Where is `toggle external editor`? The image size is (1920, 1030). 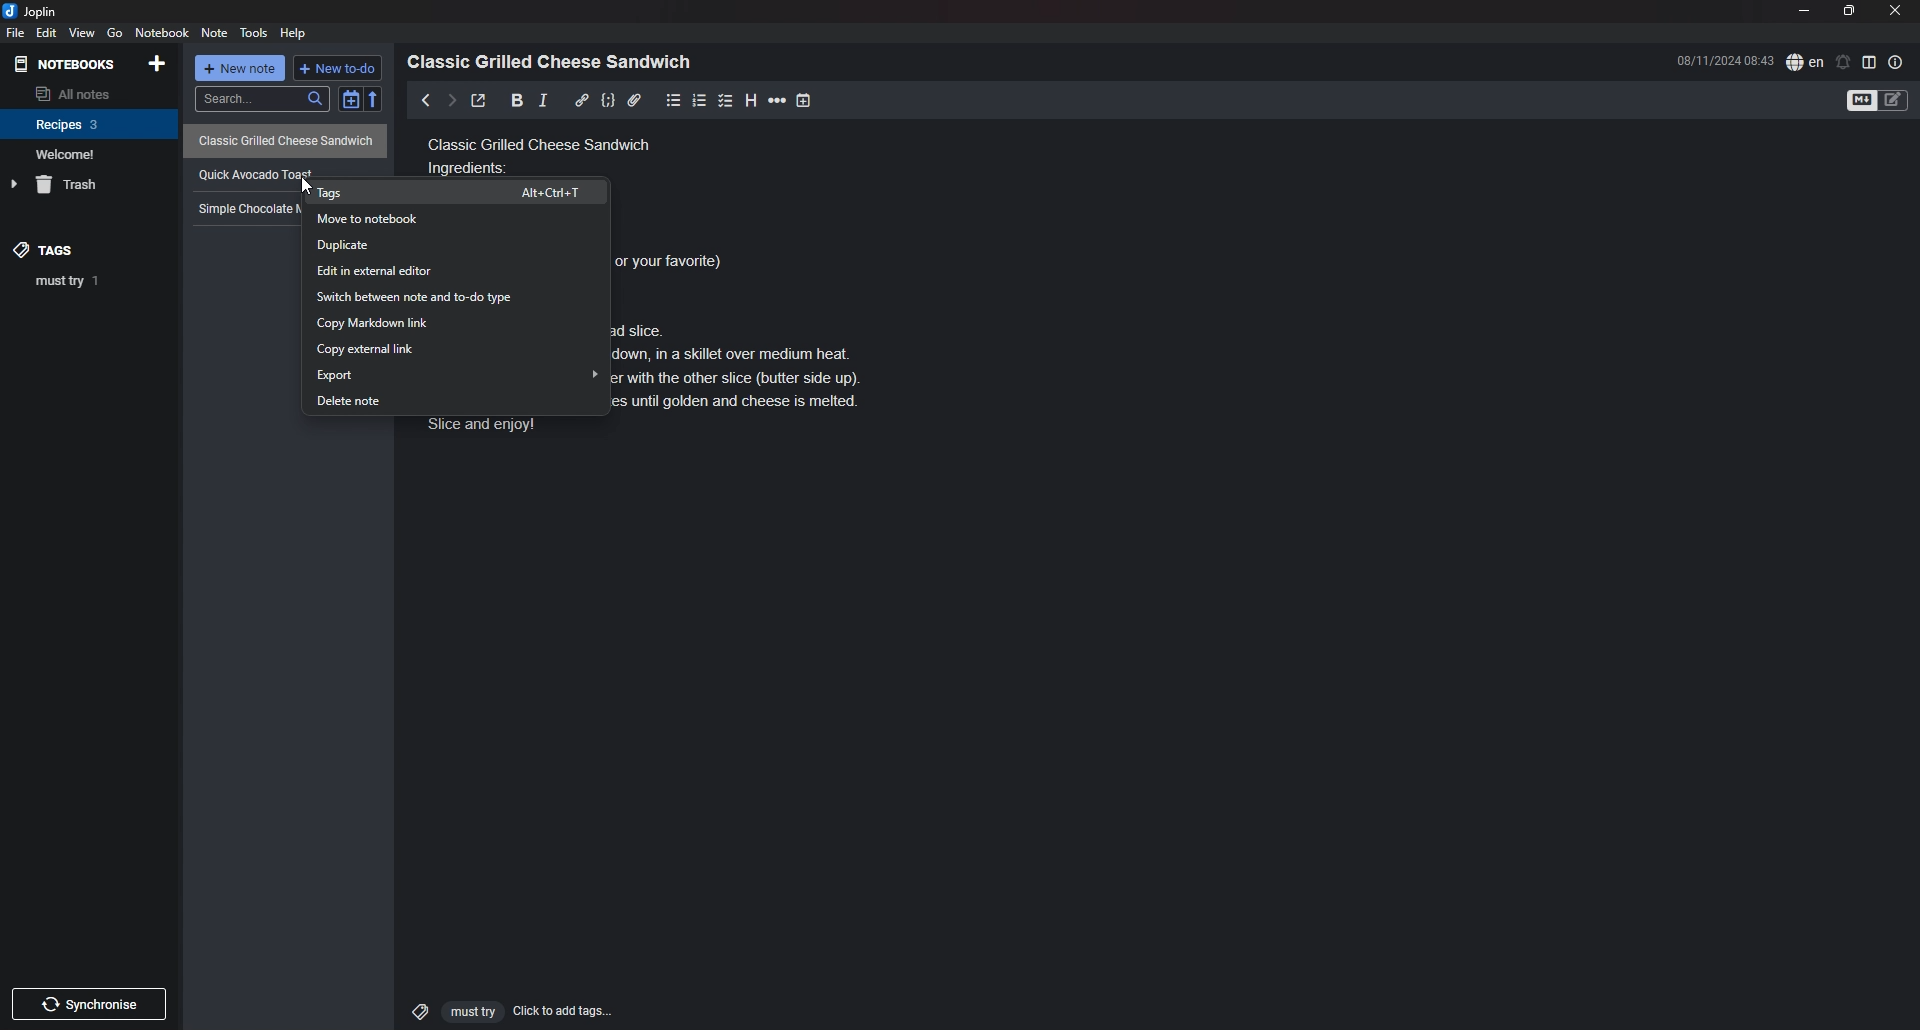
toggle external editor is located at coordinates (478, 103).